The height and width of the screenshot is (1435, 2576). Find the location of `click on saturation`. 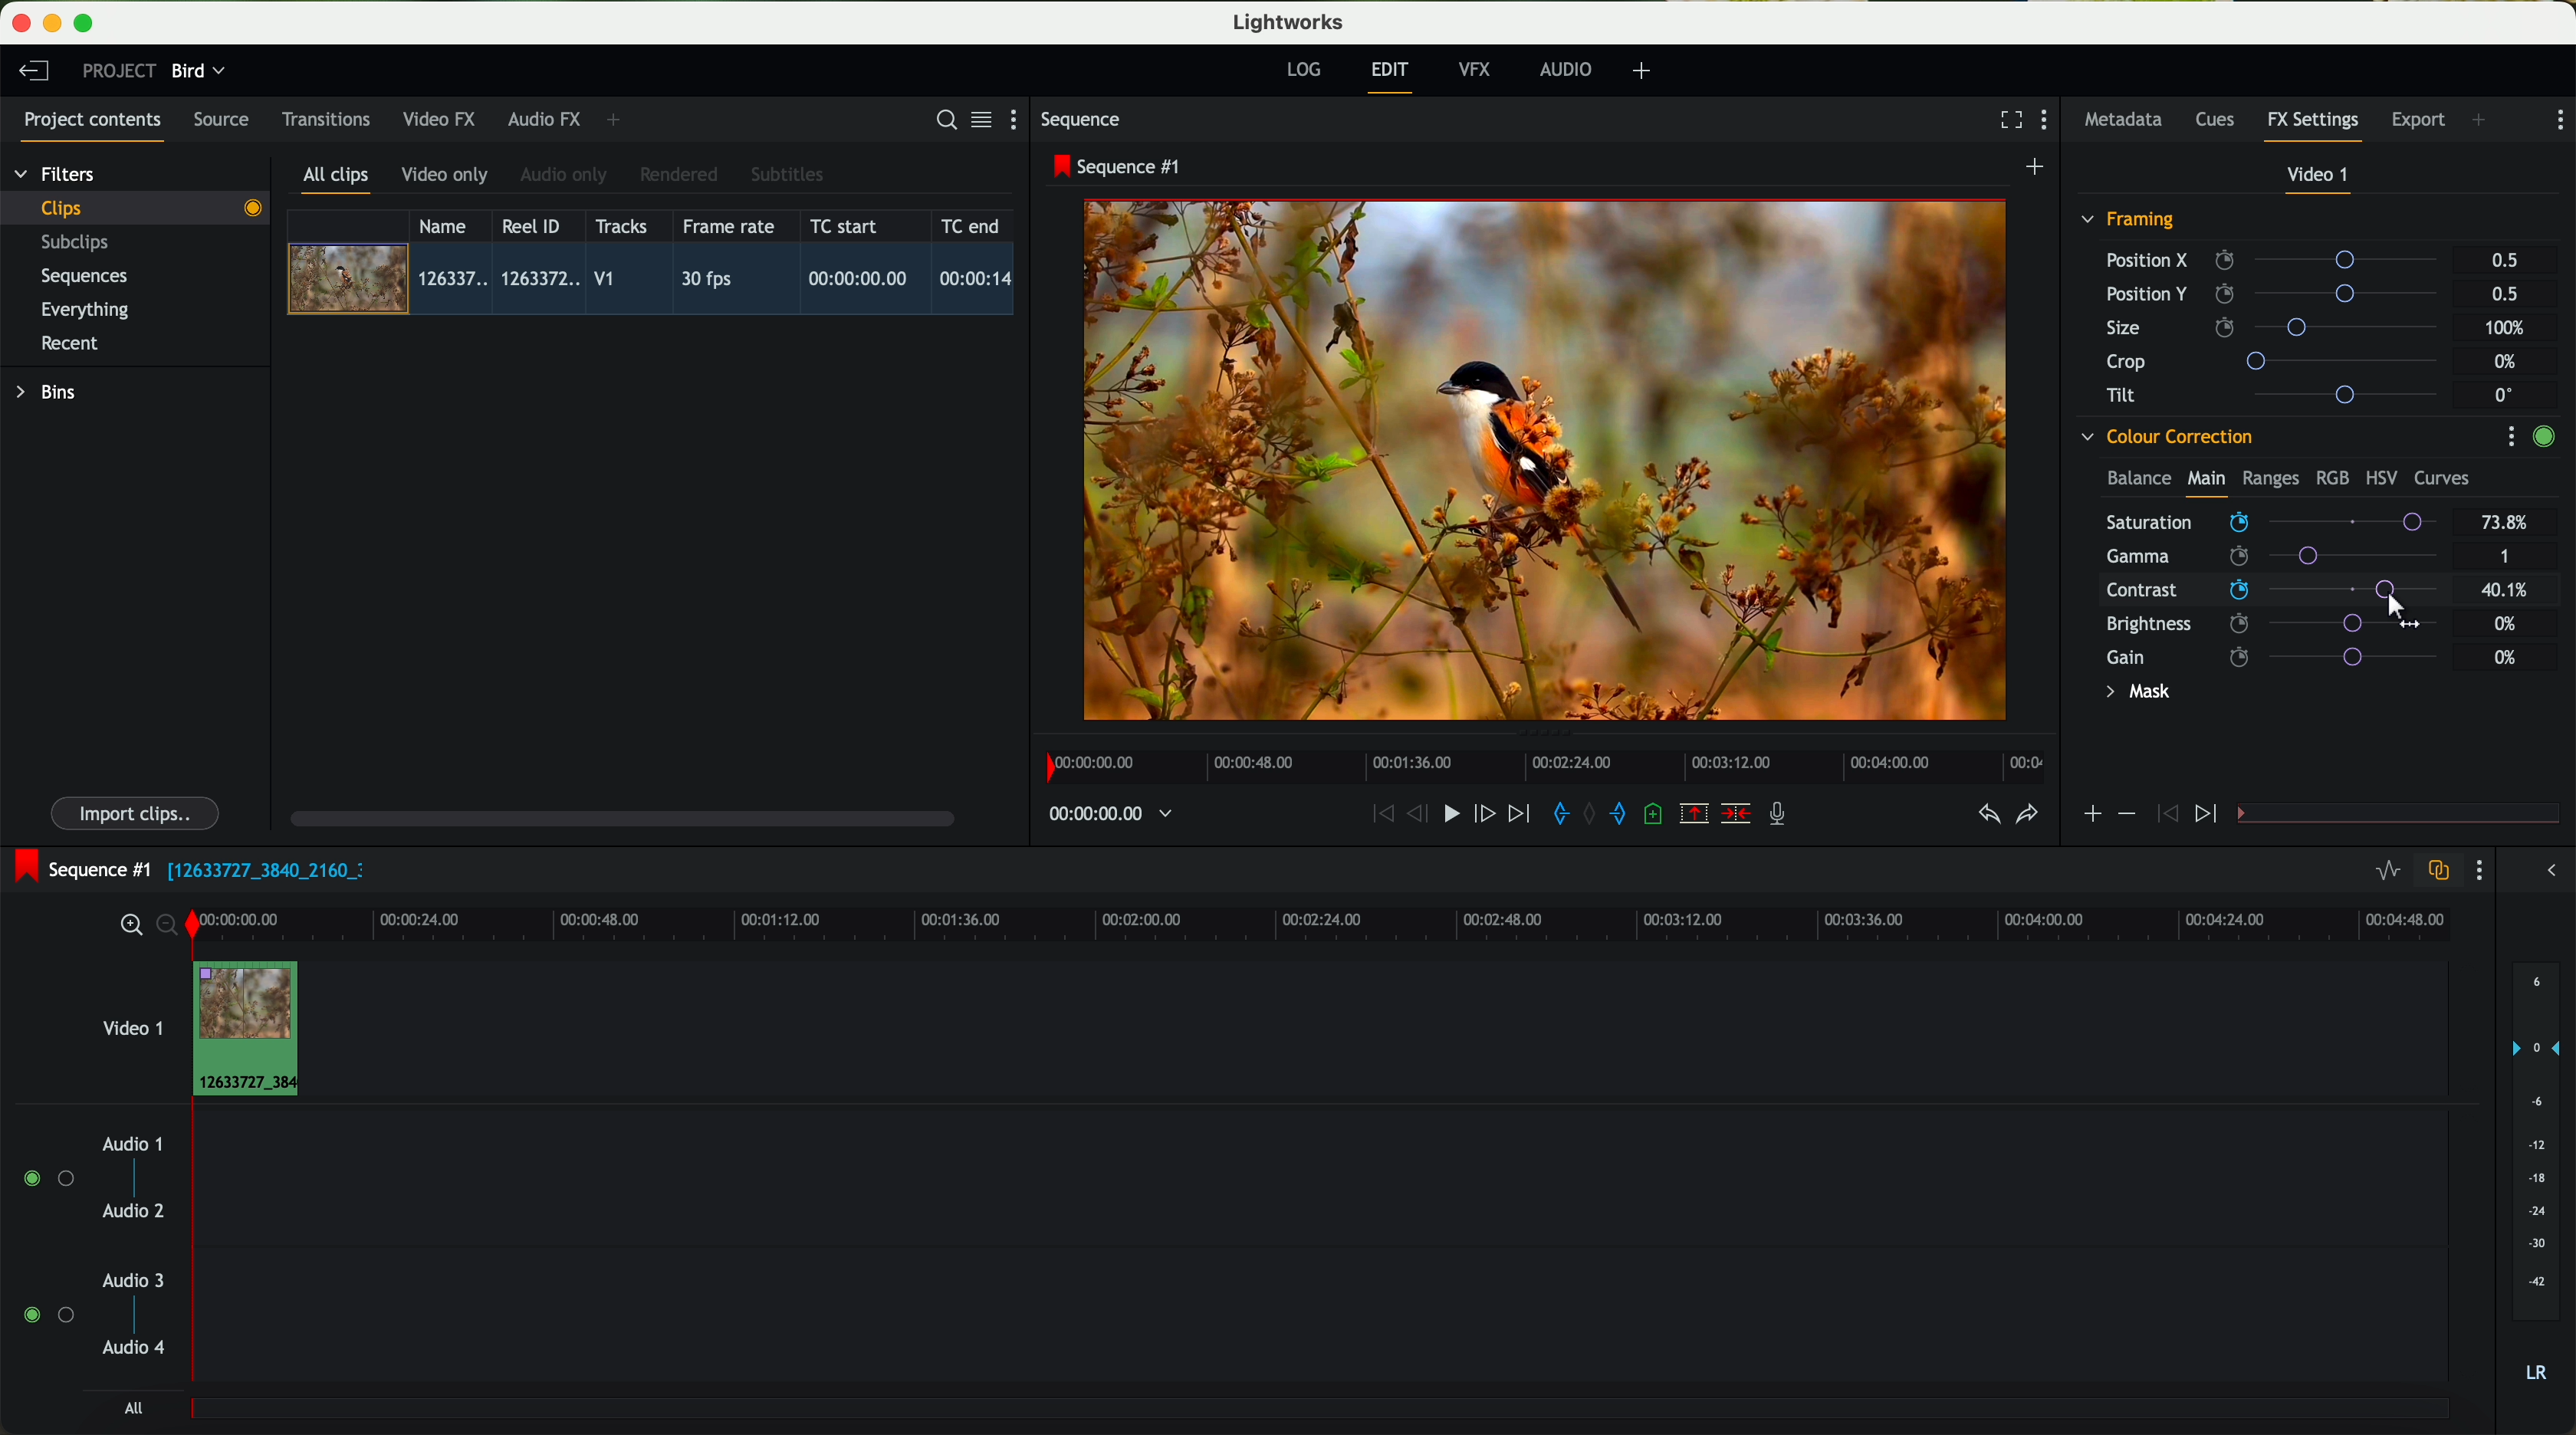

click on saturation is located at coordinates (2262, 559).